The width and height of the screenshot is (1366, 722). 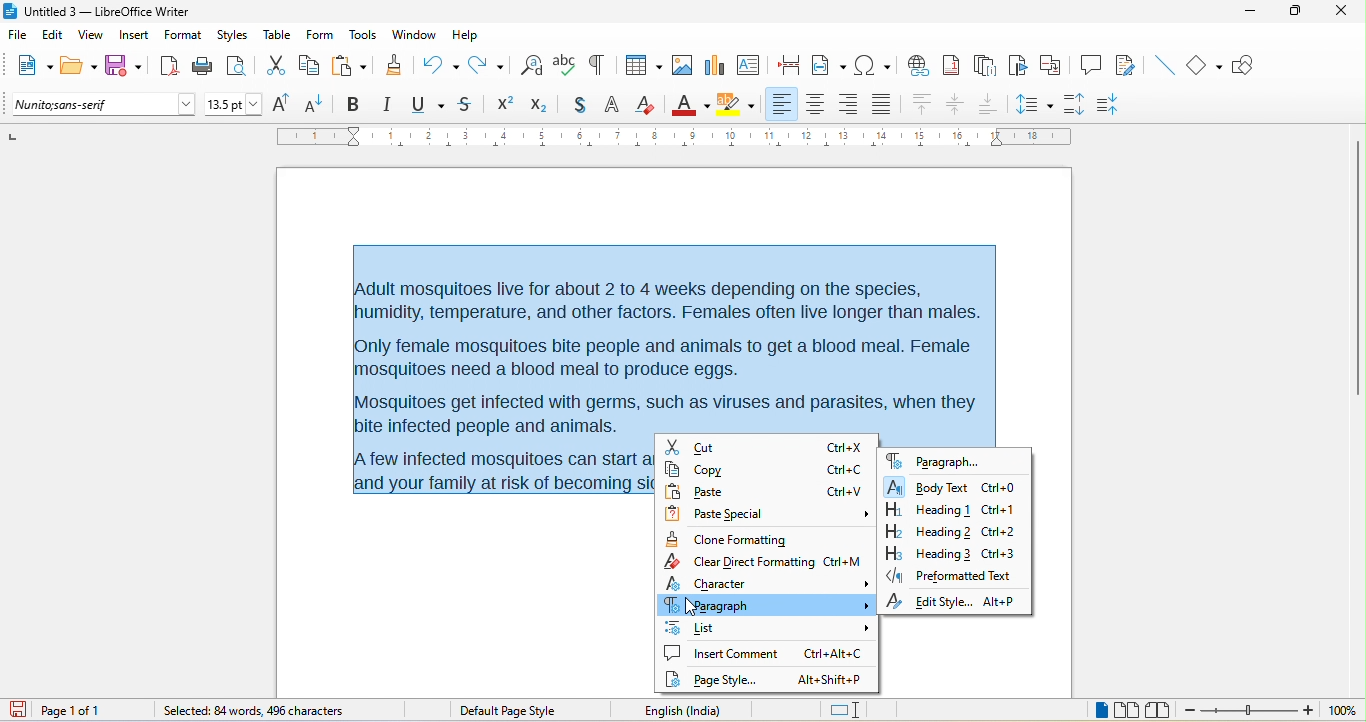 I want to click on body text, so click(x=928, y=486).